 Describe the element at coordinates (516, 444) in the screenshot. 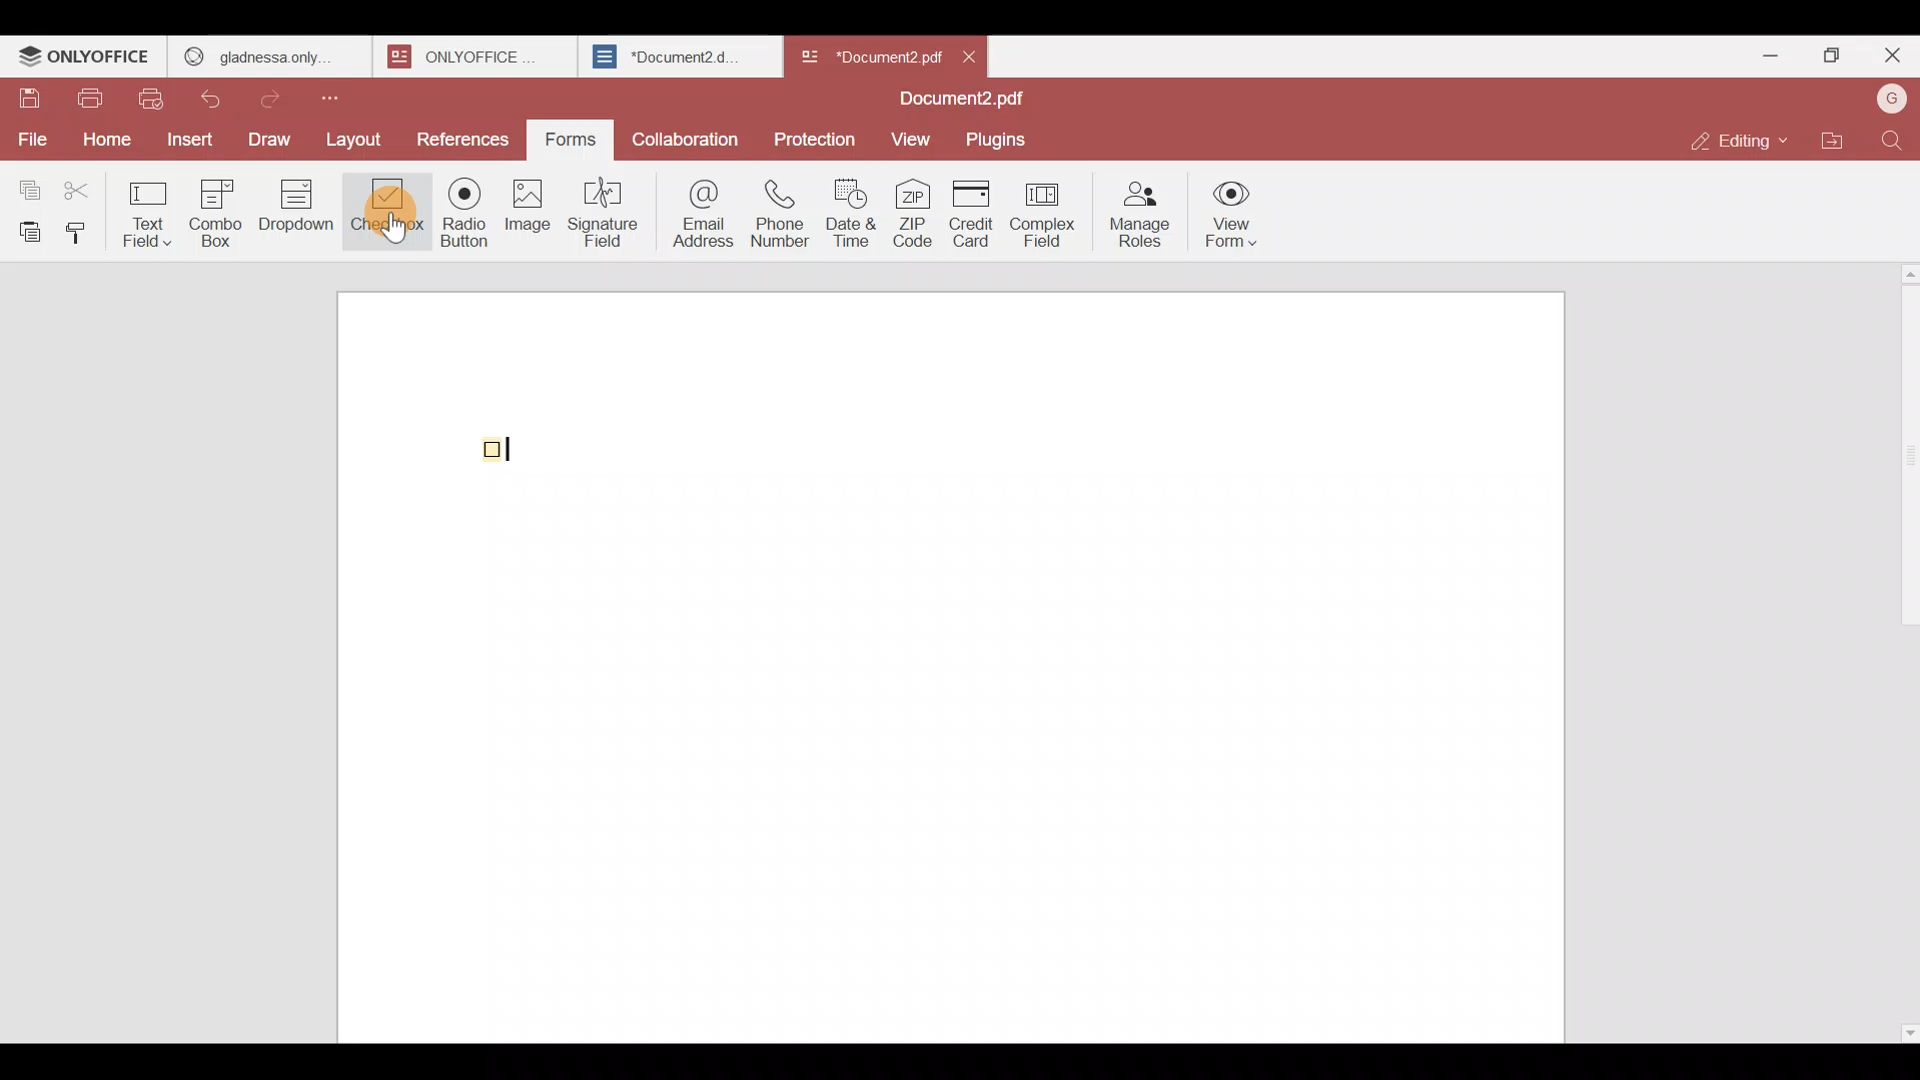

I see `Cursor` at that location.